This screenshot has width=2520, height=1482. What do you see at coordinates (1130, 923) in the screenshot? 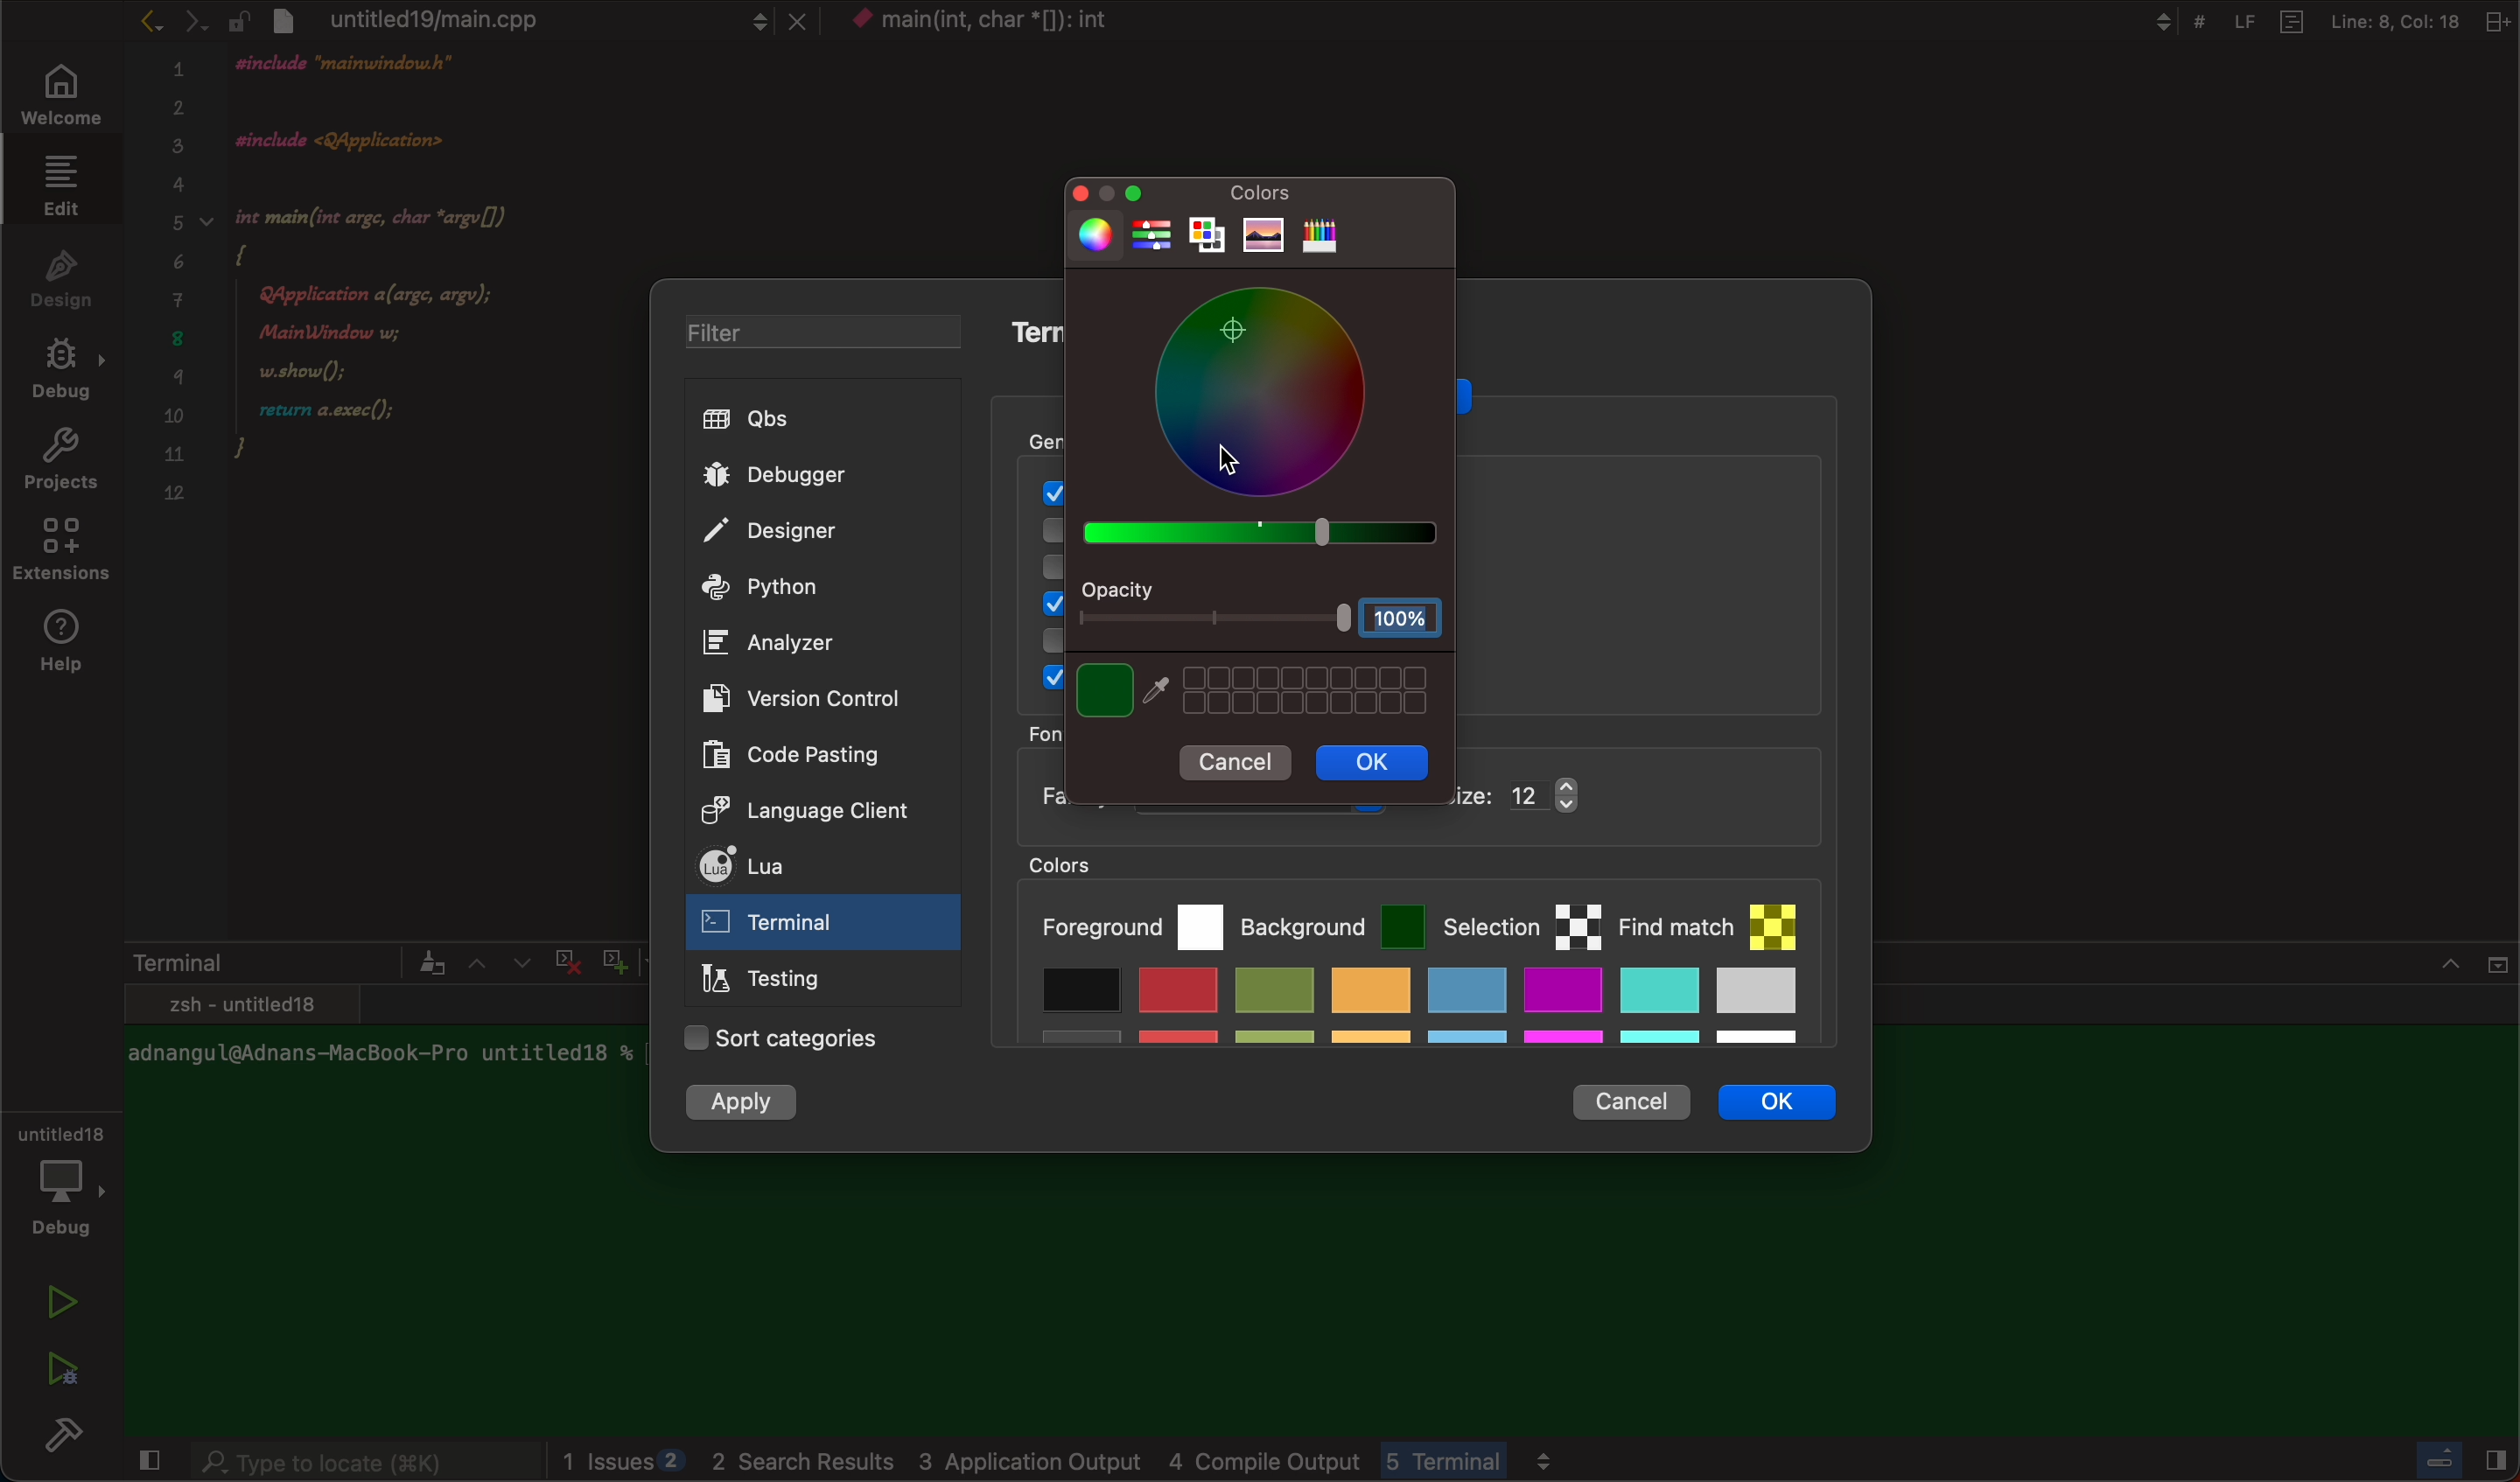
I see `foreground` at bounding box center [1130, 923].